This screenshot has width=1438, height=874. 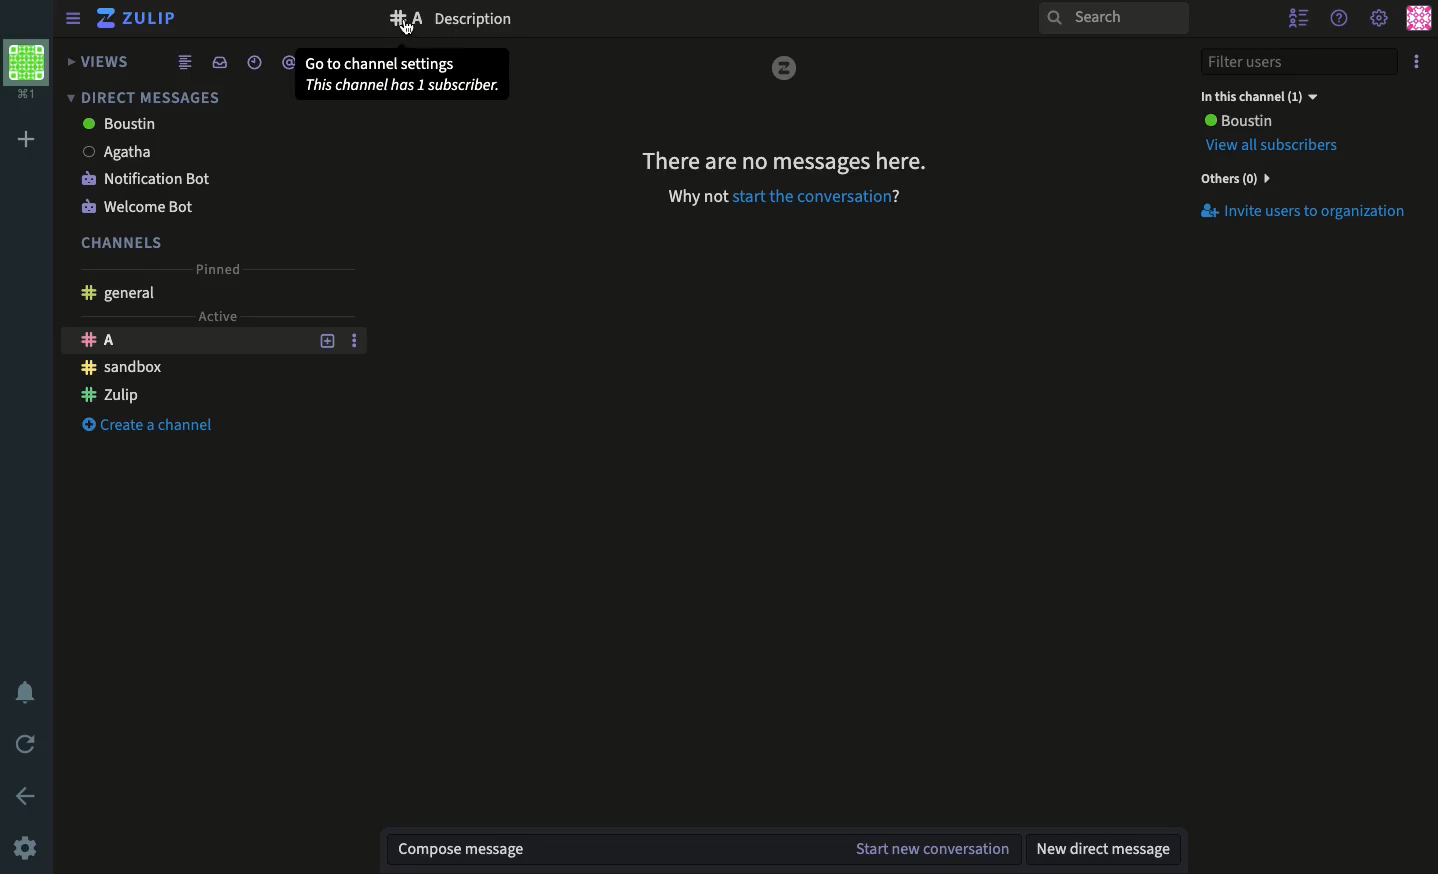 I want to click on No messages, so click(x=784, y=161).